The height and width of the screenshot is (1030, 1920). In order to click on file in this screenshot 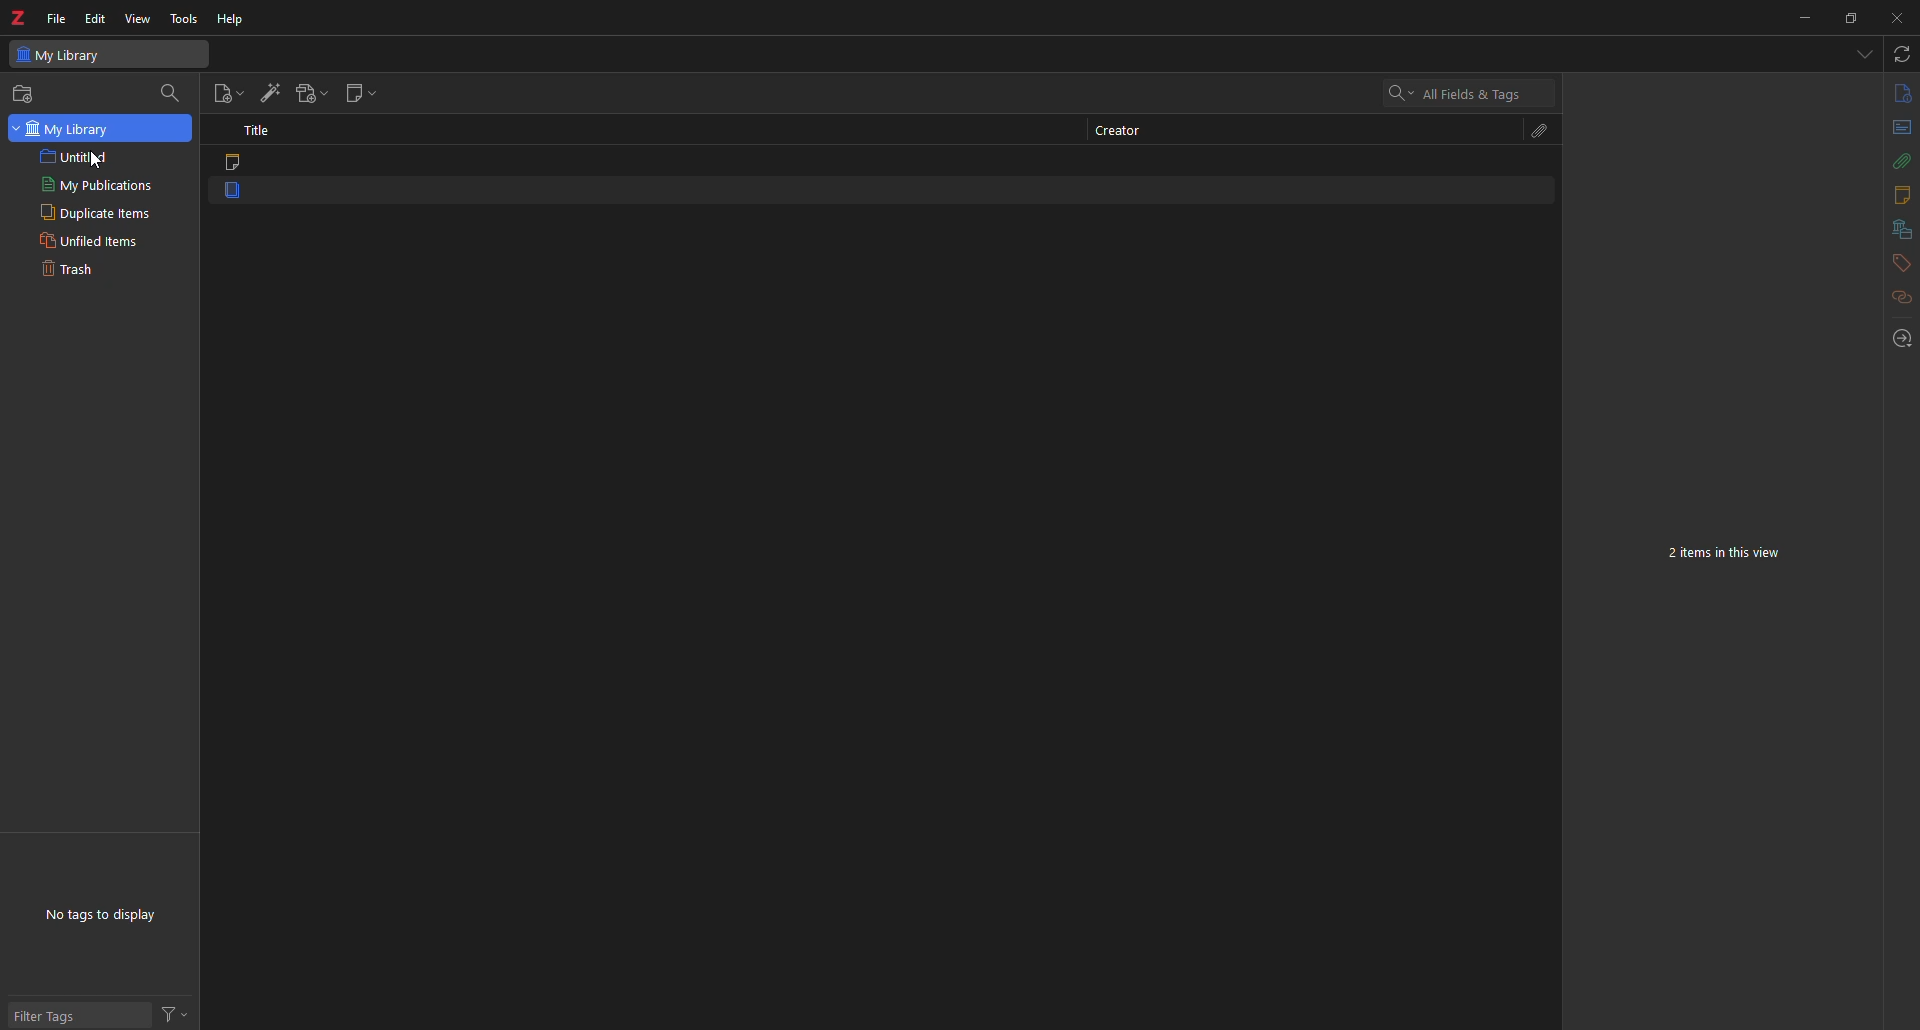, I will do `click(56, 17)`.